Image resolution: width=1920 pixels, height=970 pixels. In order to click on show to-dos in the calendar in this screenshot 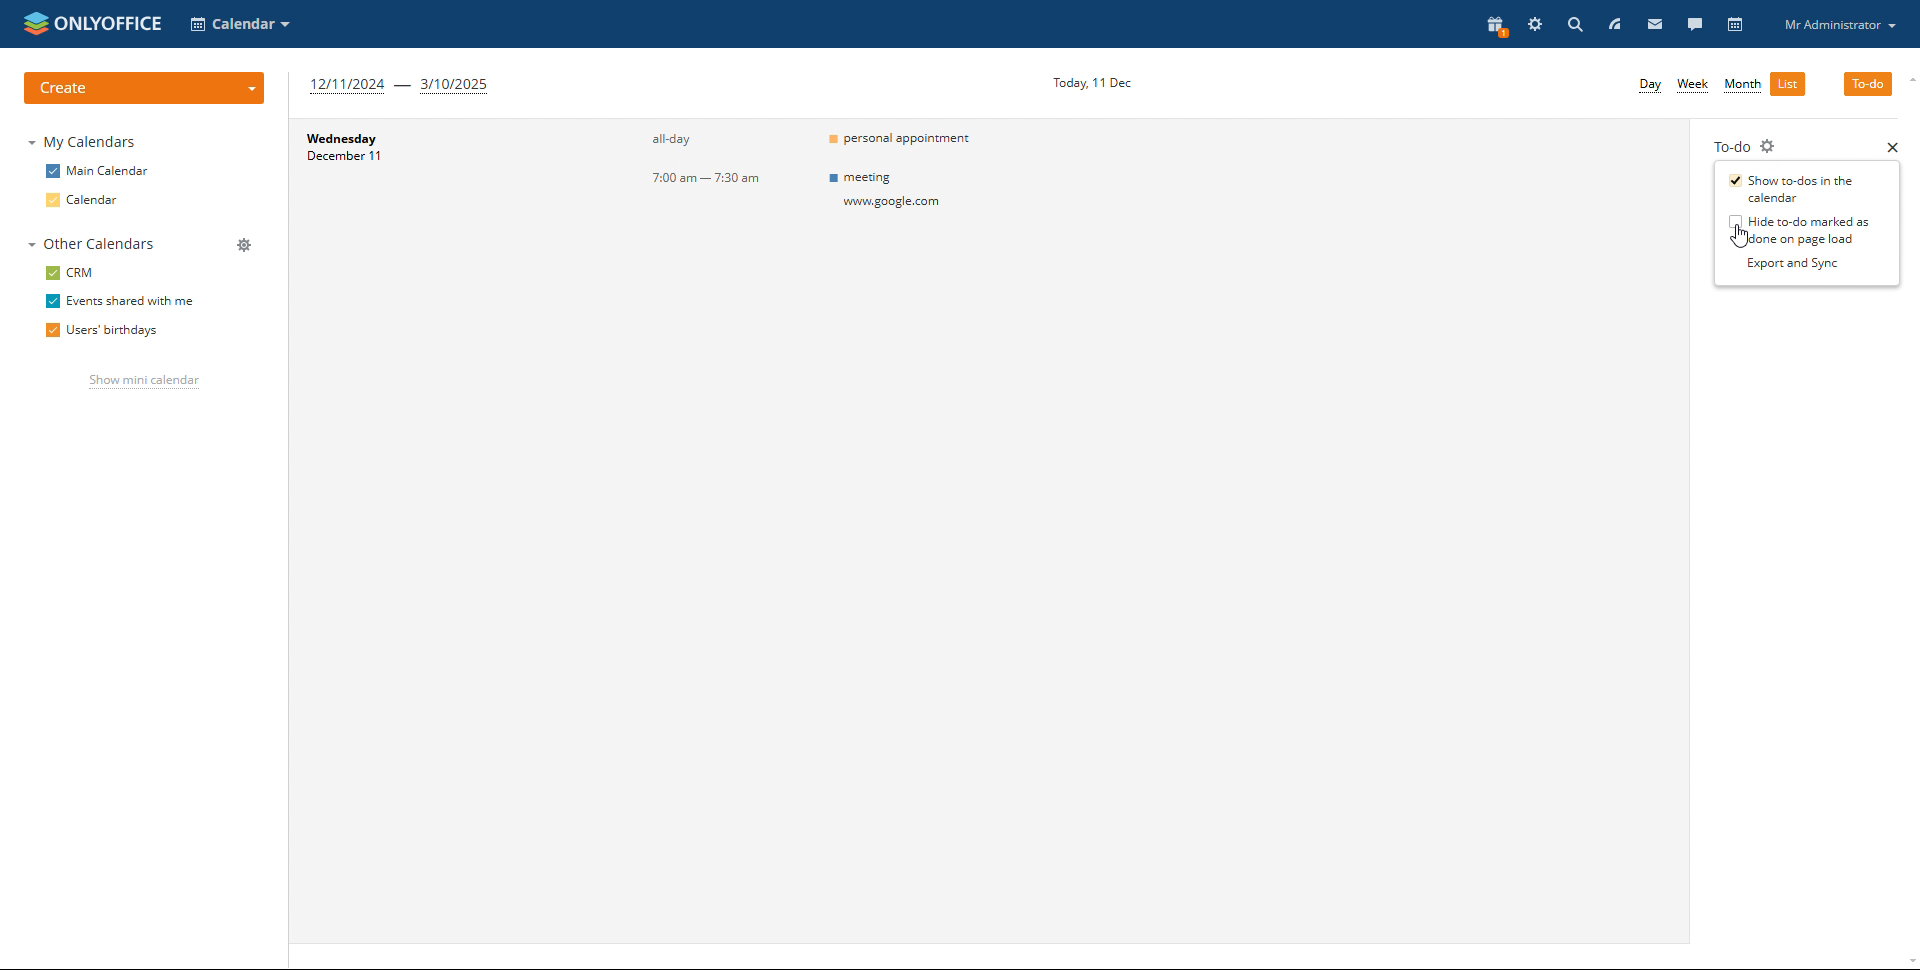, I will do `click(1792, 188)`.